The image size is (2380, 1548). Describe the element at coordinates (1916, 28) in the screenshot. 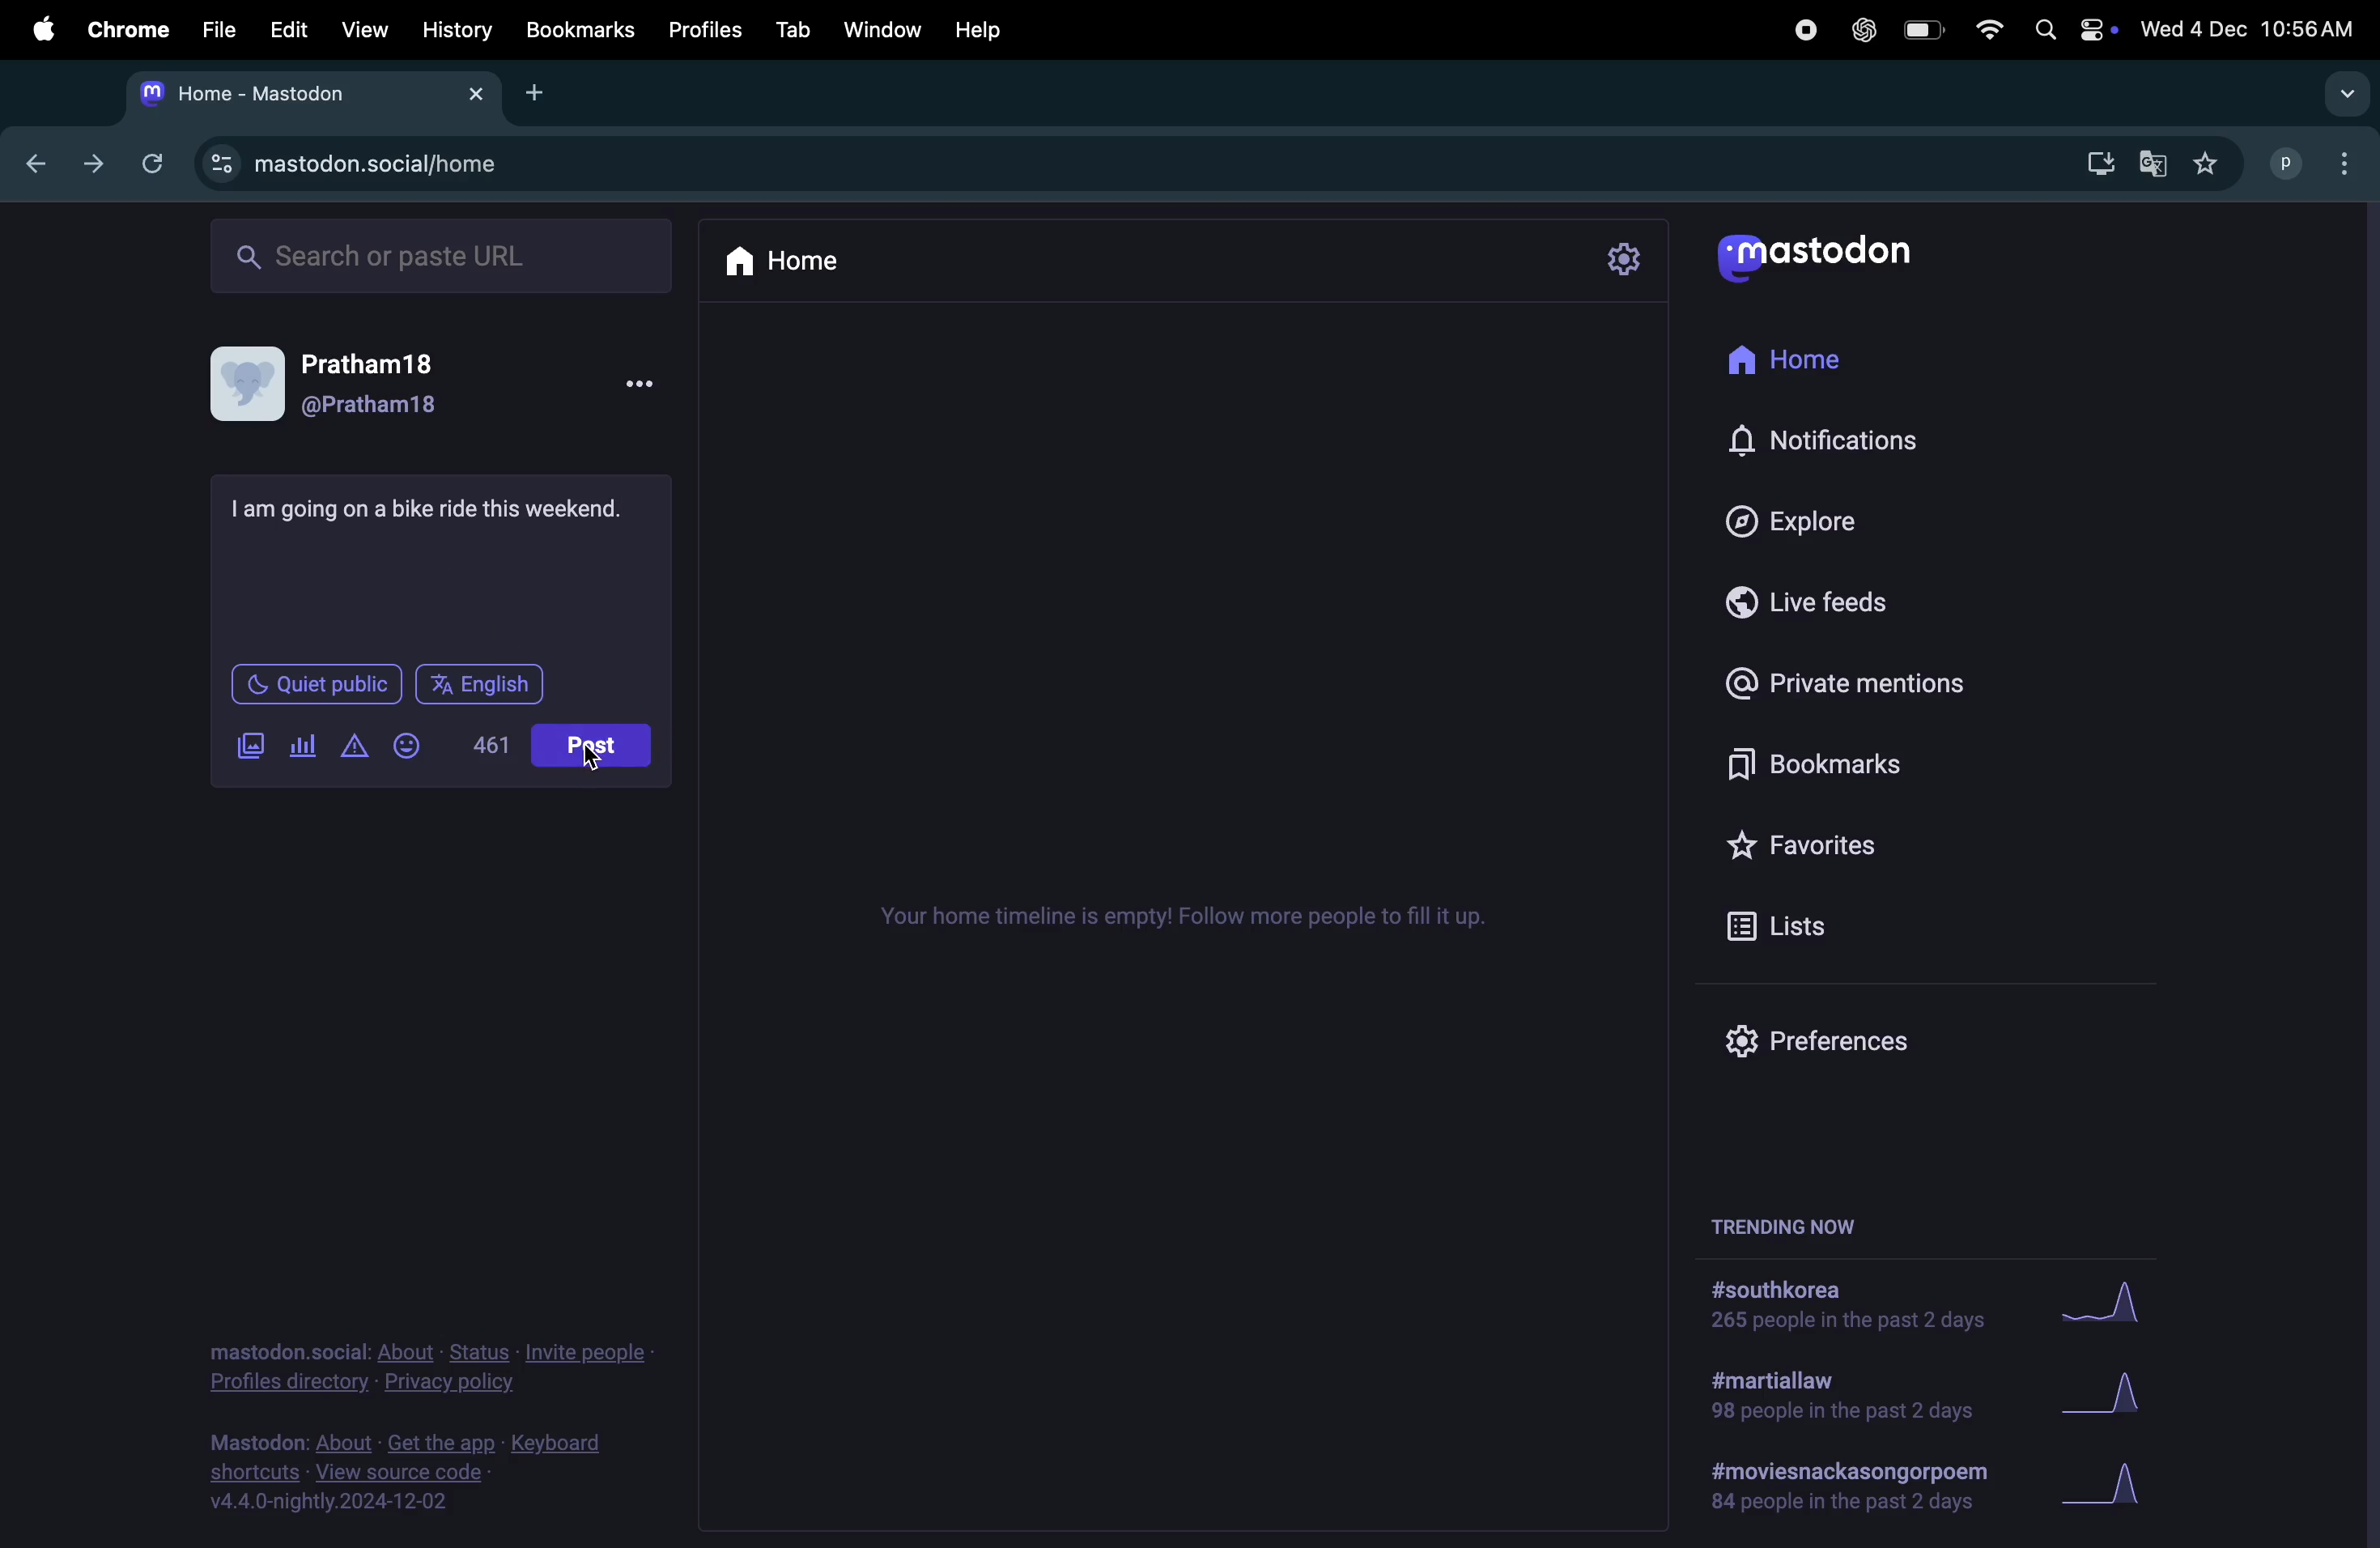

I see `battery` at that location.